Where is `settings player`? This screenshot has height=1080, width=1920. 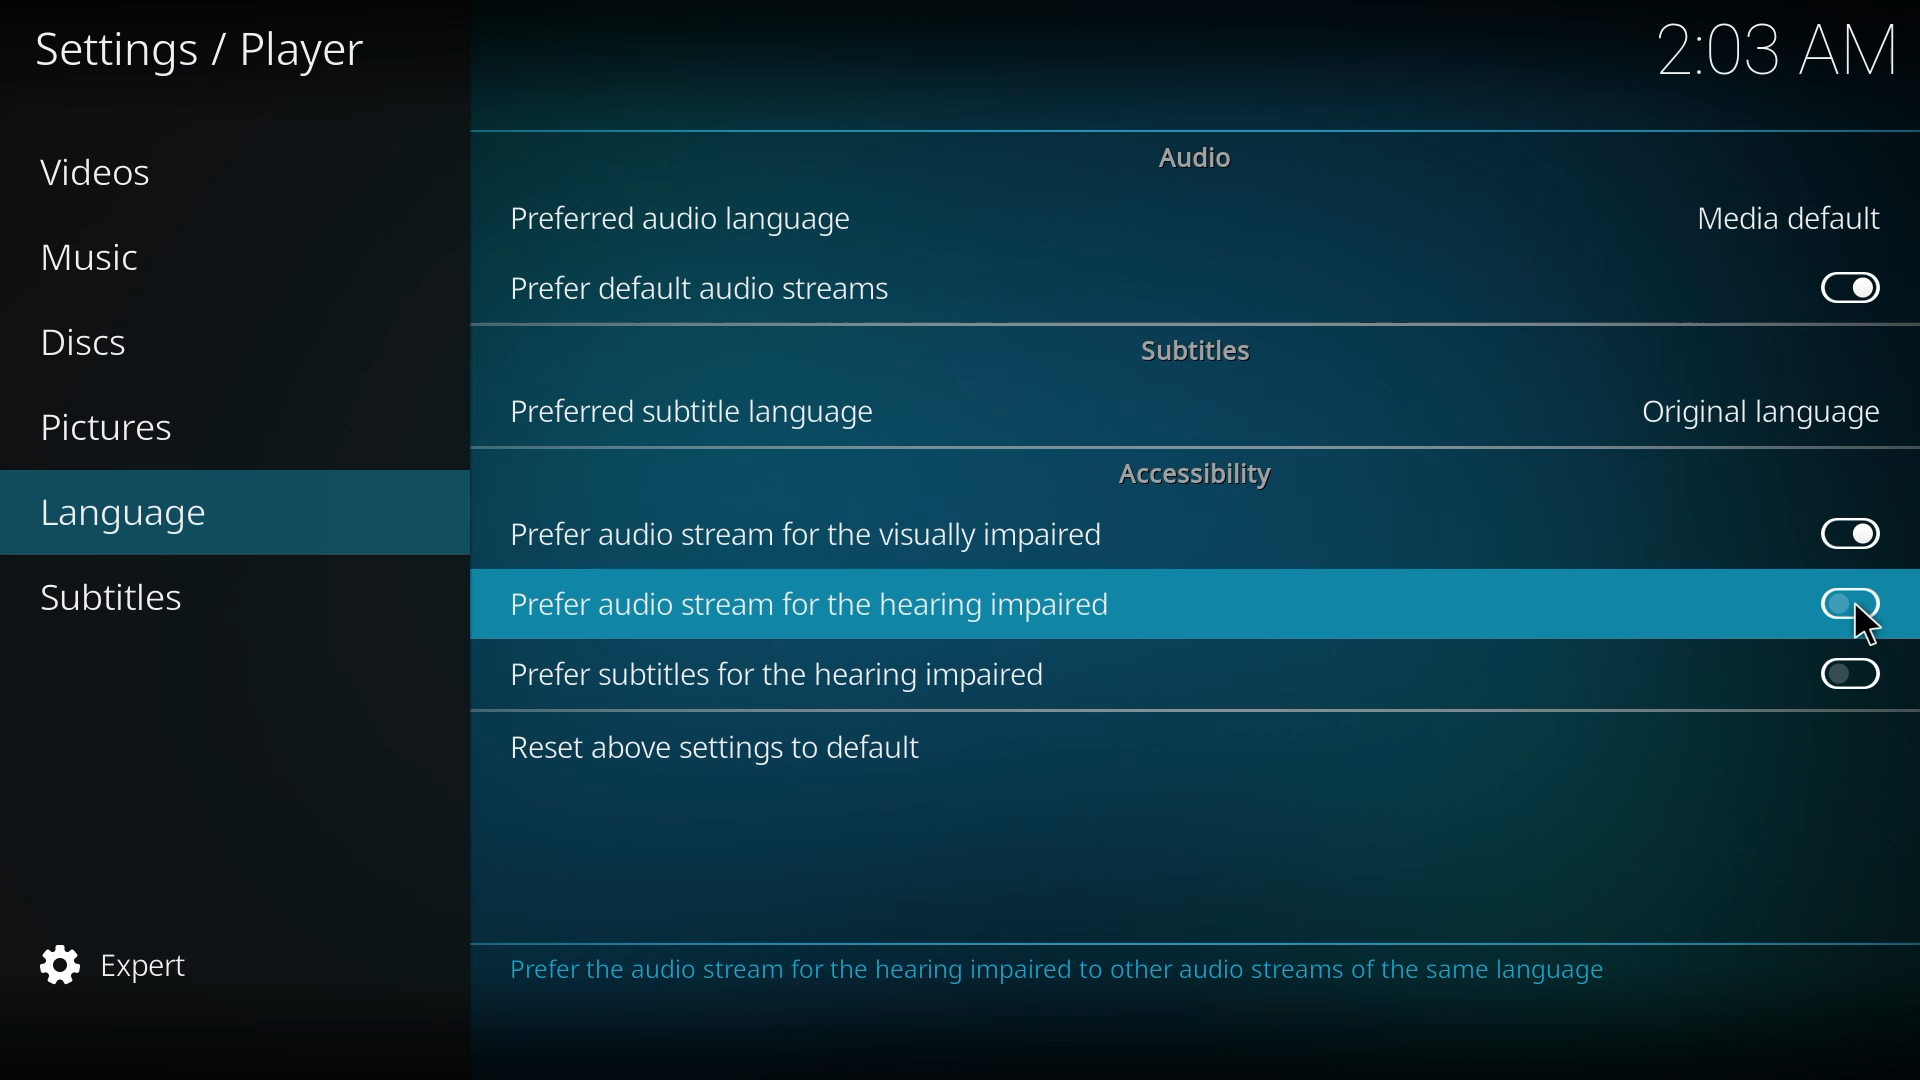 settings player is located at coordinates (200, 49).